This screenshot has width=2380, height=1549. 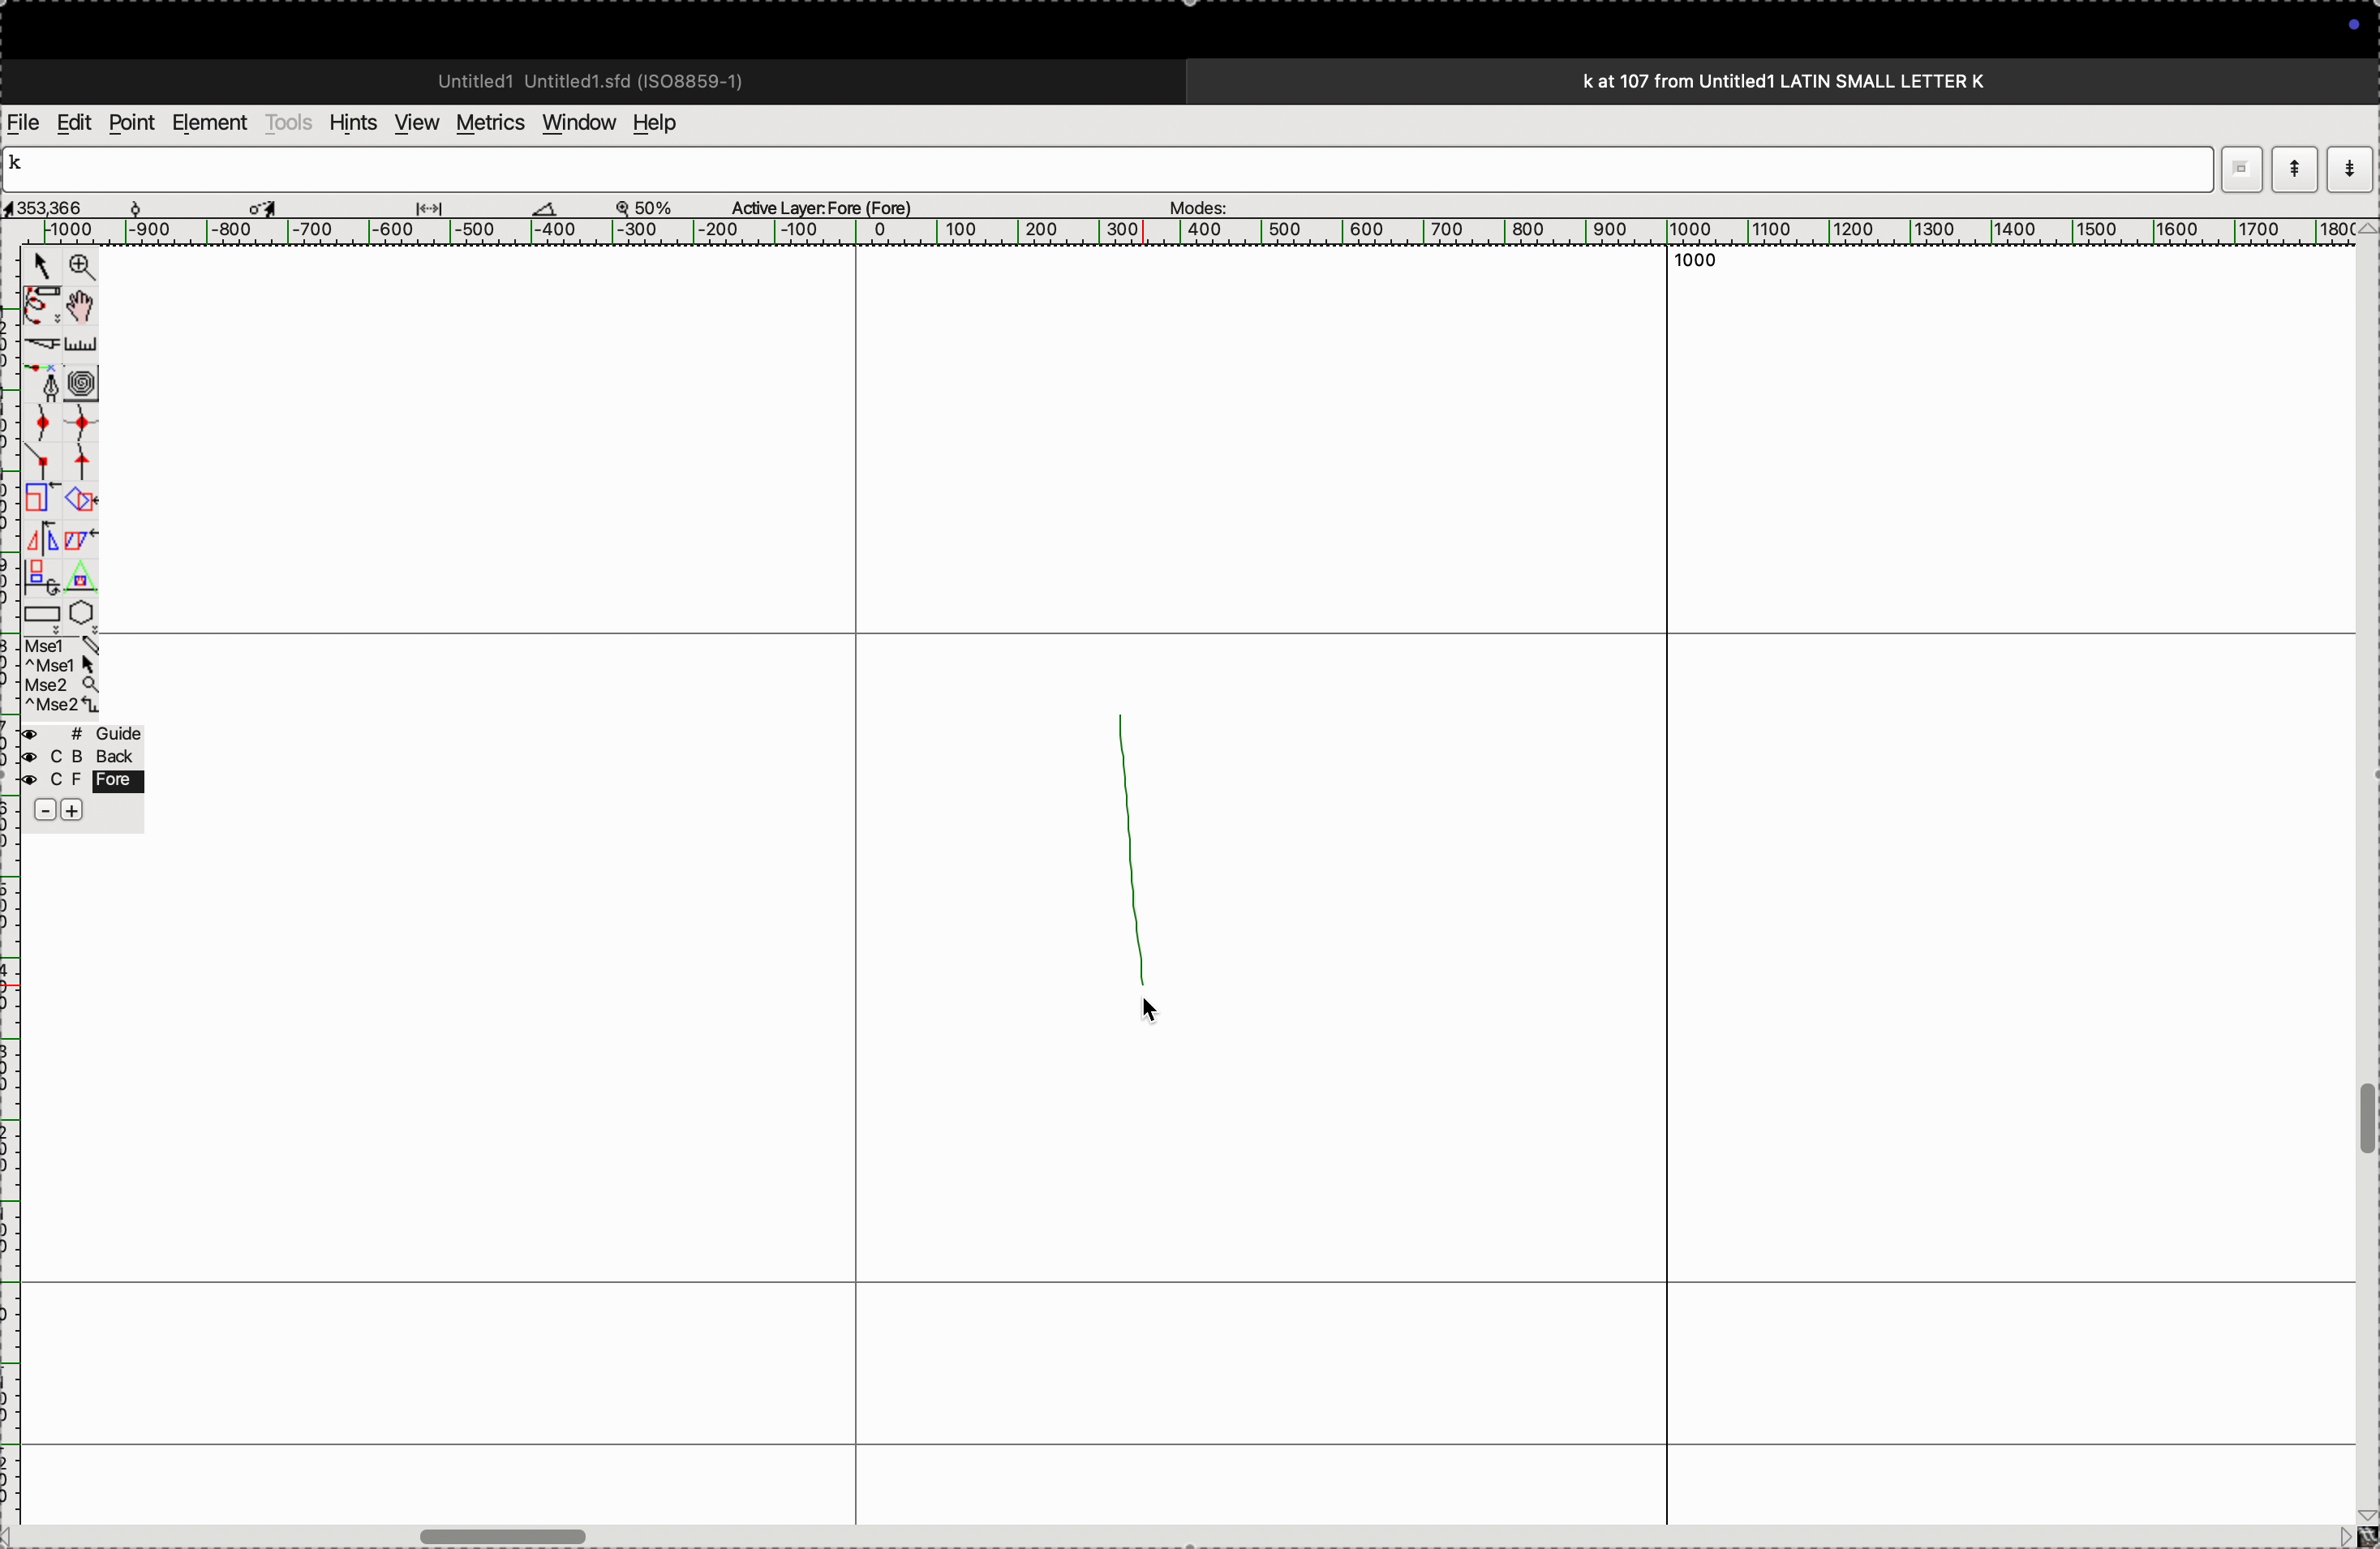 What do you see at coordinates (1192, 202) in the screenshot?
I see `modes` at bounding box center [1192, 202].